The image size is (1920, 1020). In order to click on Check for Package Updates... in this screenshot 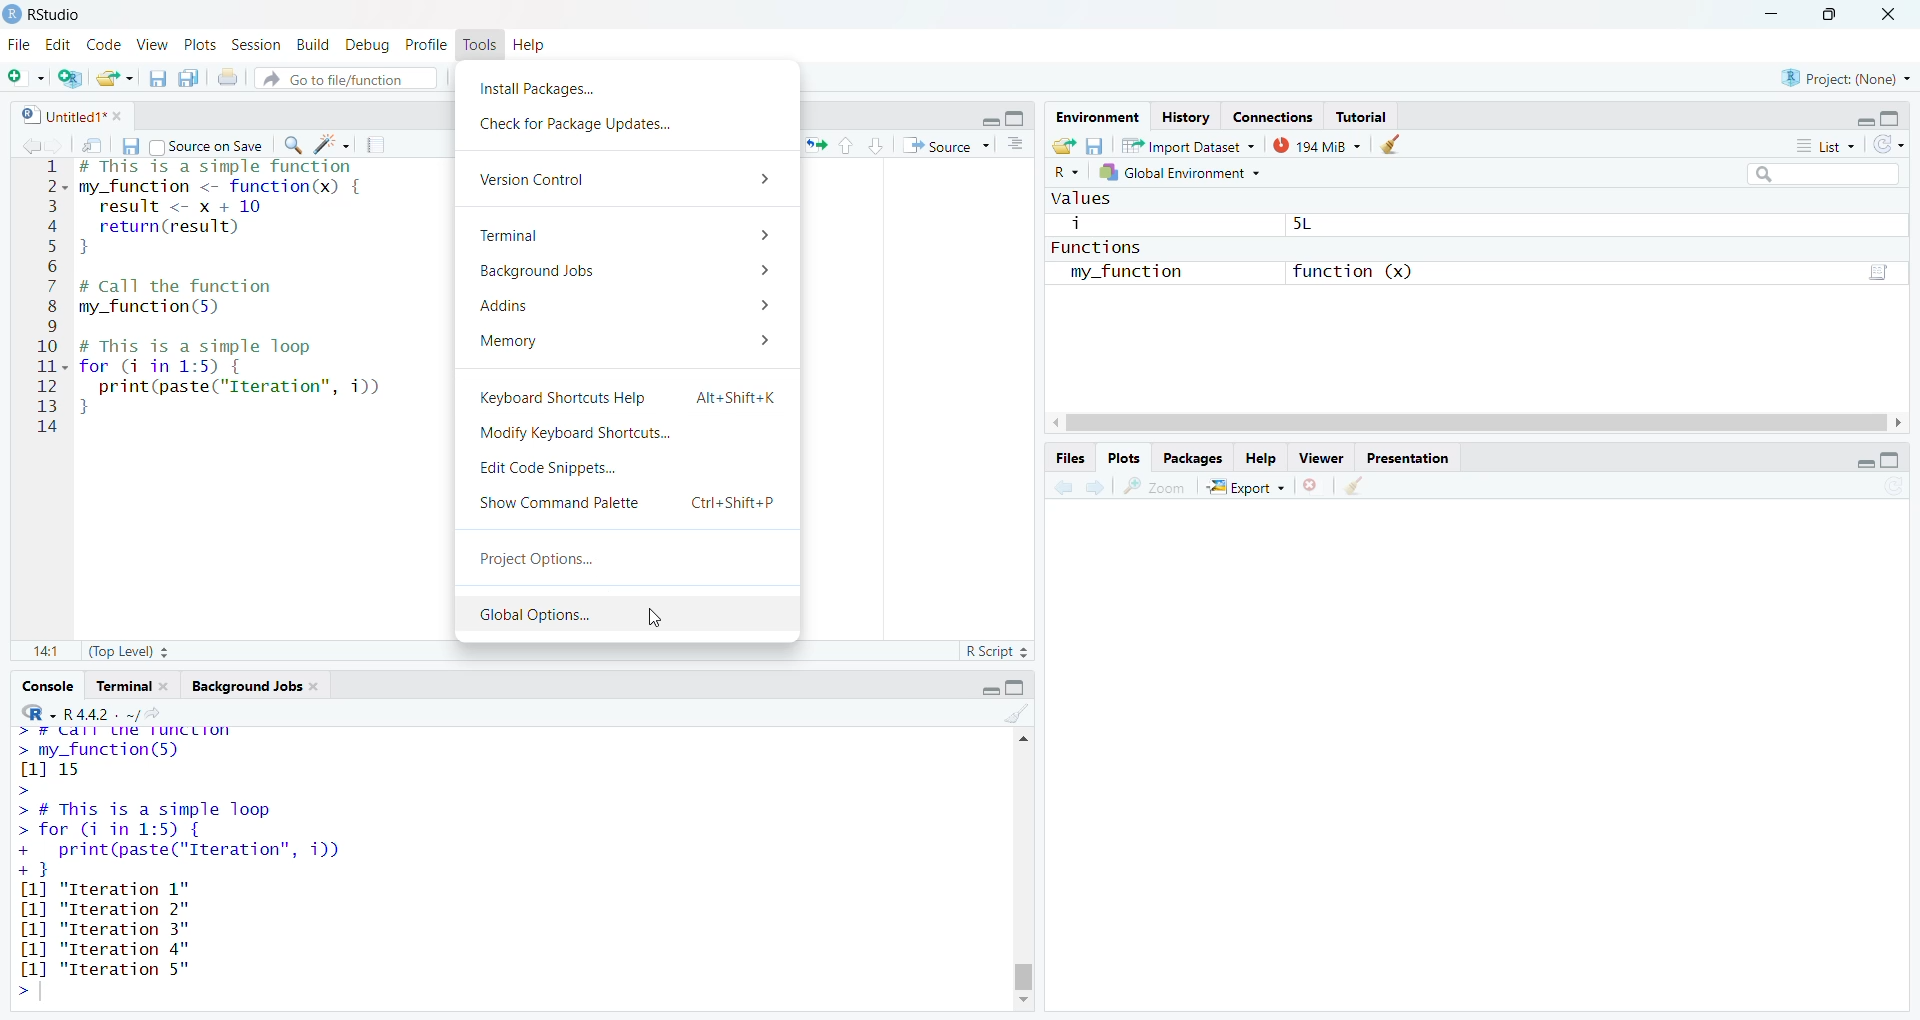, I will do `click(577, 124)`.